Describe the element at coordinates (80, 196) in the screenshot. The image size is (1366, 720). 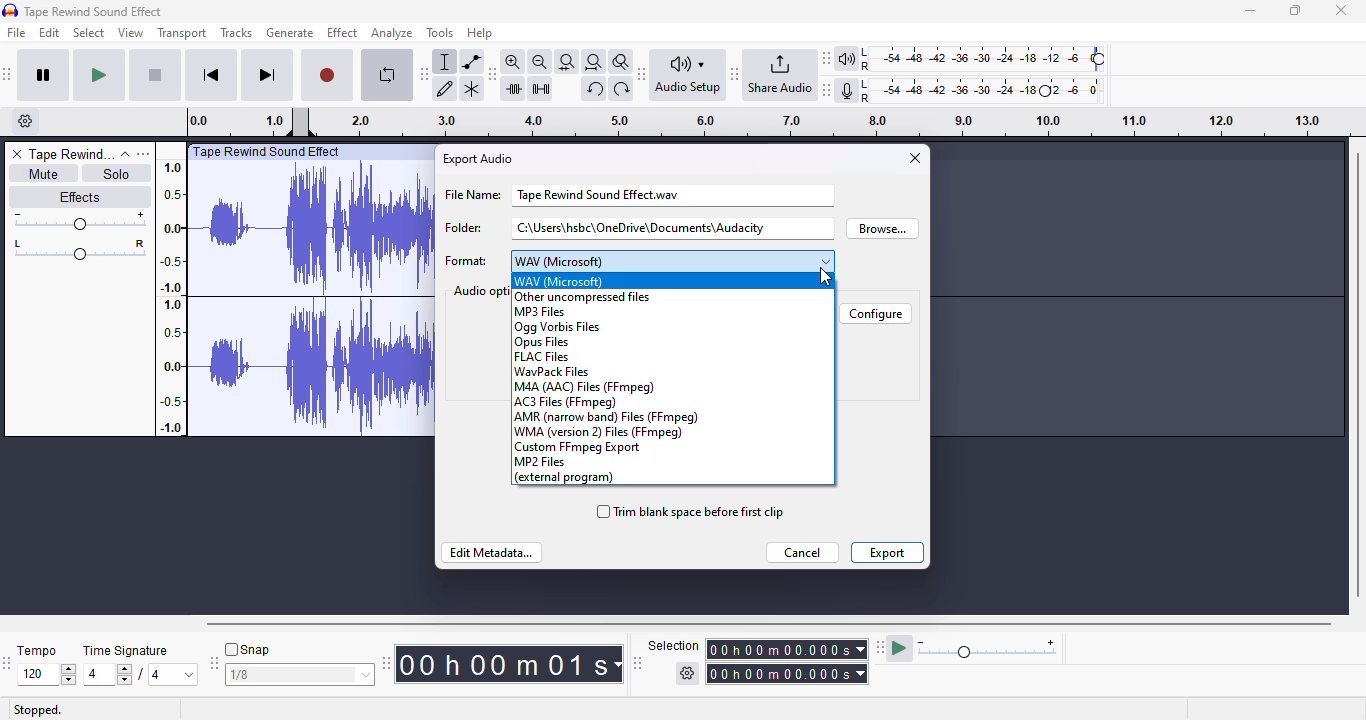
I see `effects` at that location.